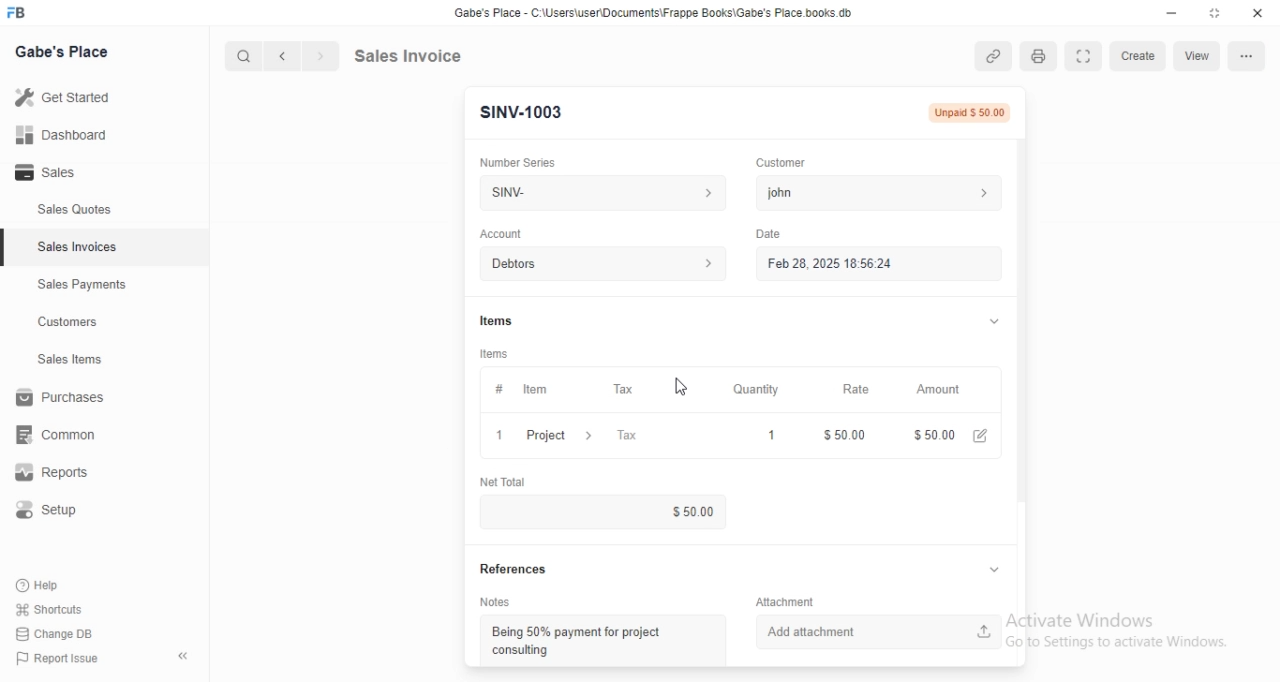 This screenshot has height=682, width=1280. What do you see at coordinates (997, 56) in the screenshot?
I see `copy link` at bounding box center [997, 56].